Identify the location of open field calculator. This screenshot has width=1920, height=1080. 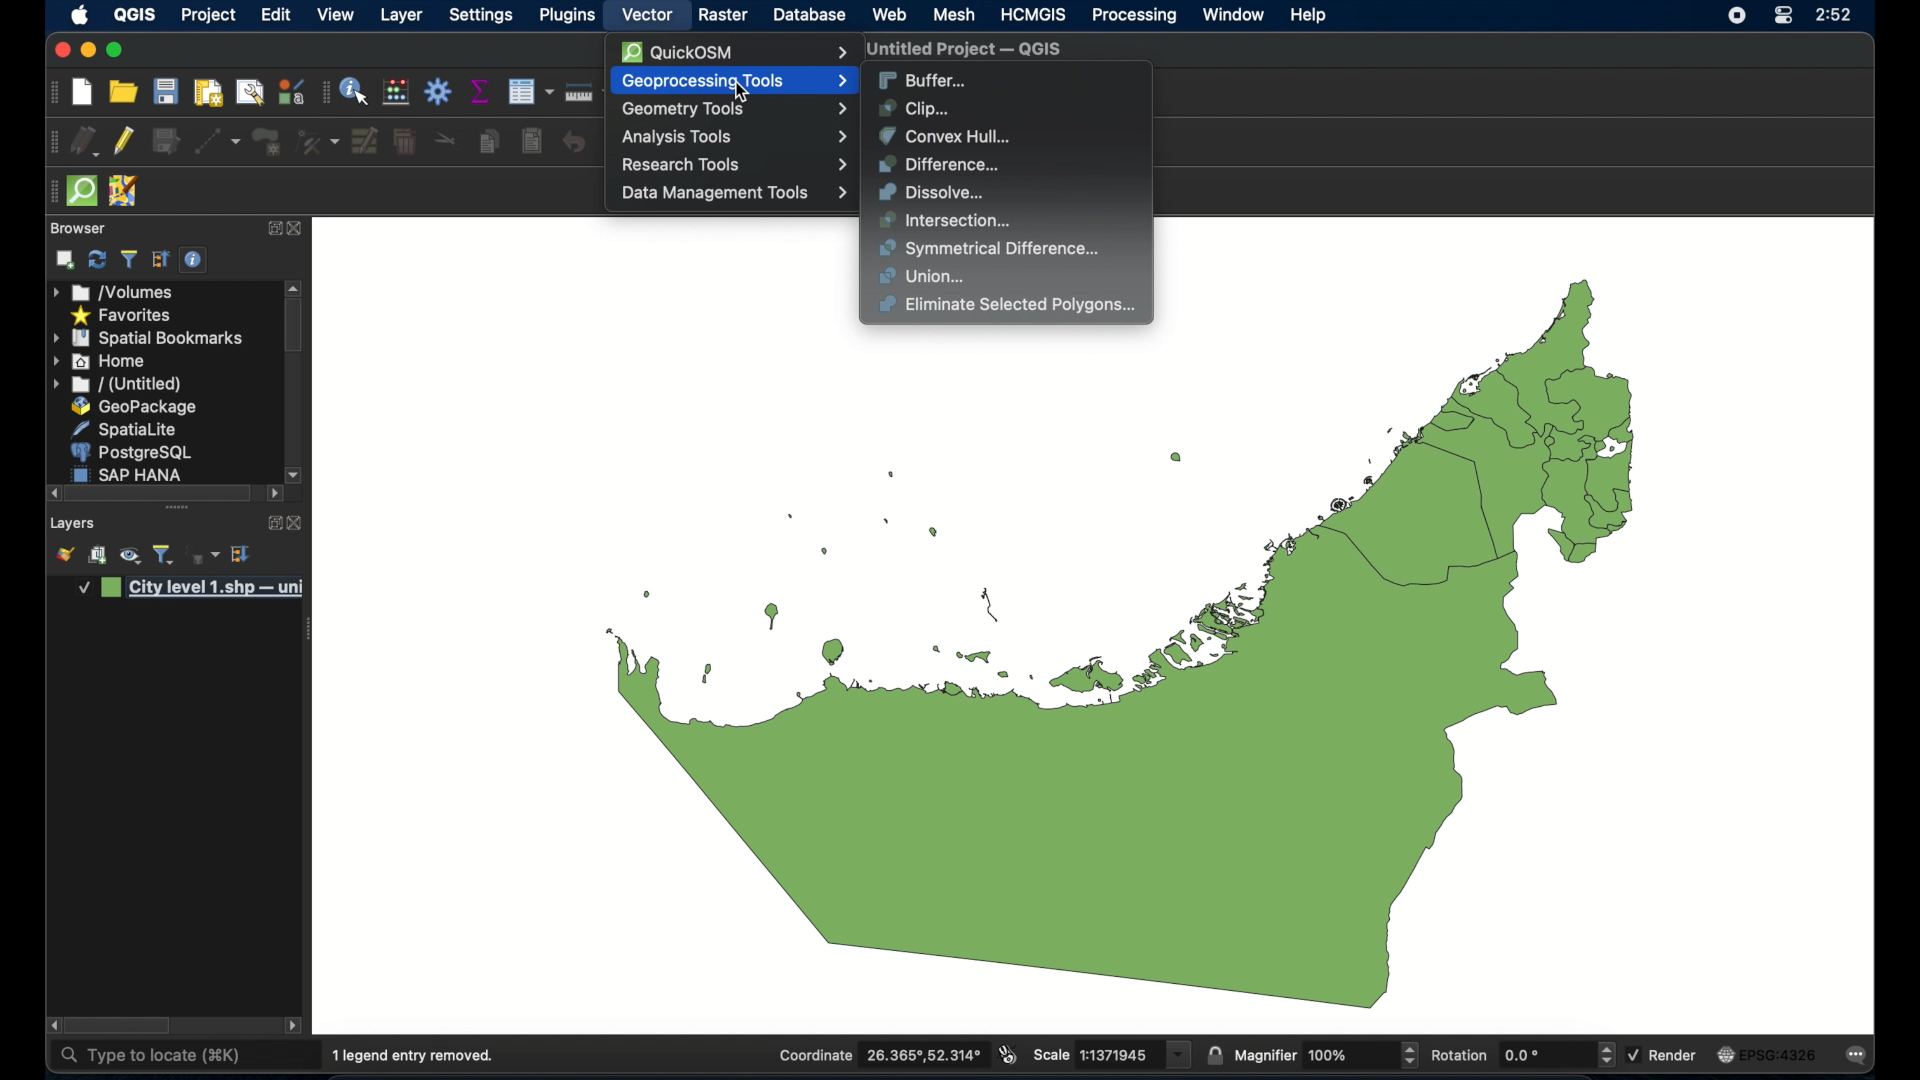
(396, 92).